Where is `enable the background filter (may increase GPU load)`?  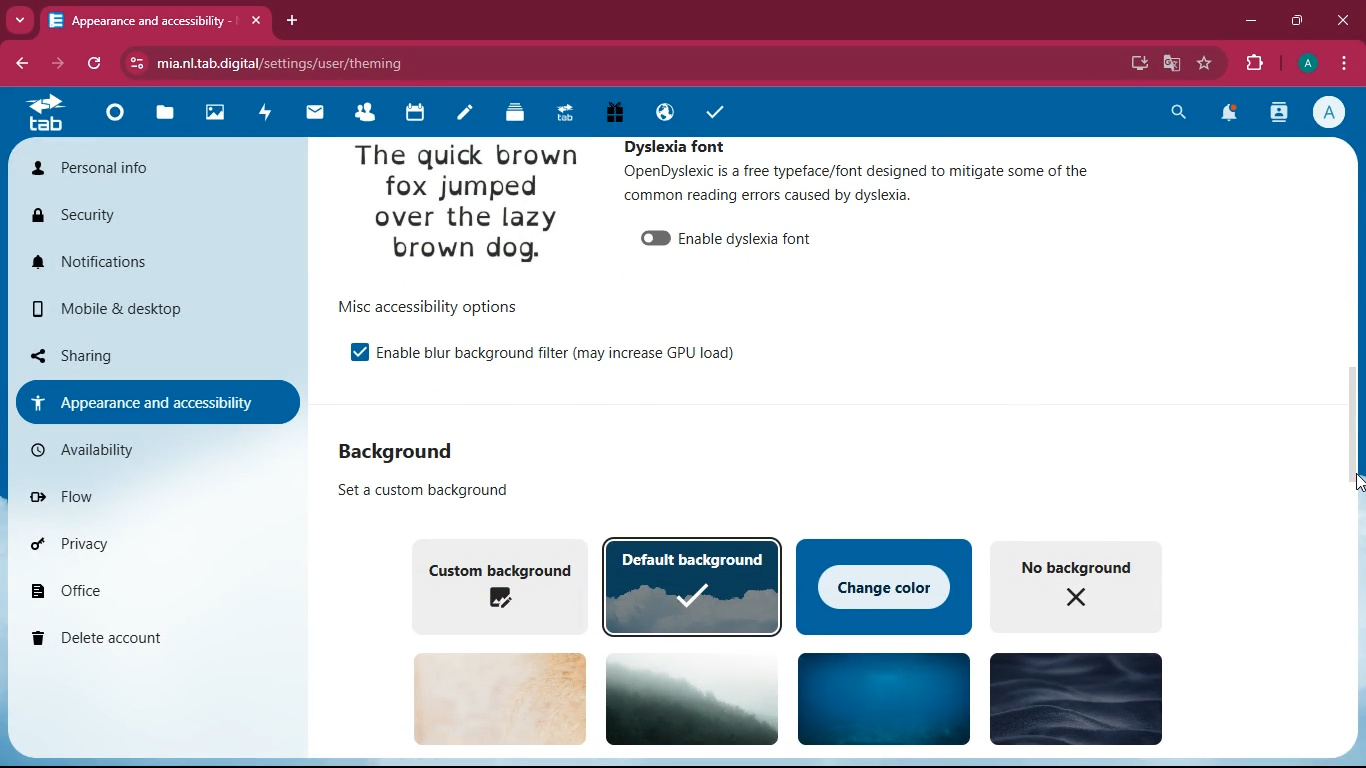 enable the background filter (may increase GPU load) is located at coordinates (565, 352).